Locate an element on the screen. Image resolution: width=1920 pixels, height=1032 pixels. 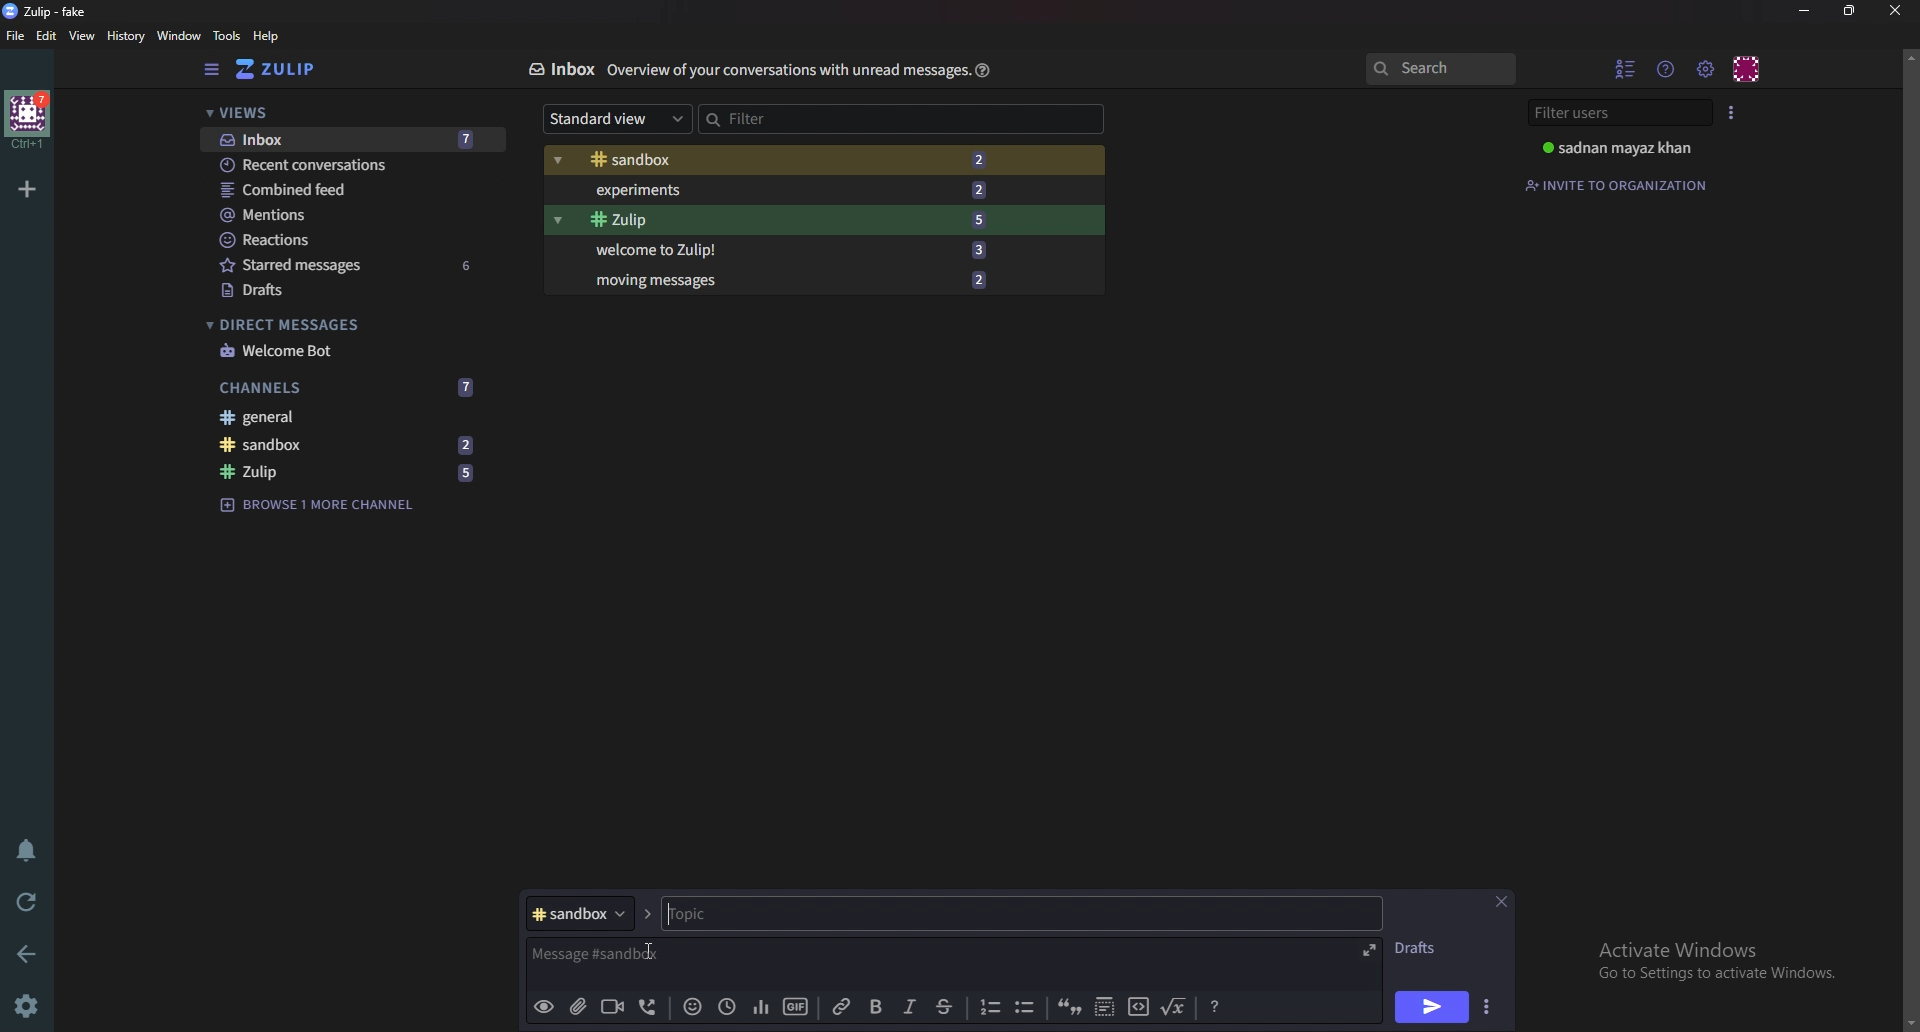
Recent conversations is located at coordinates (354, 164).